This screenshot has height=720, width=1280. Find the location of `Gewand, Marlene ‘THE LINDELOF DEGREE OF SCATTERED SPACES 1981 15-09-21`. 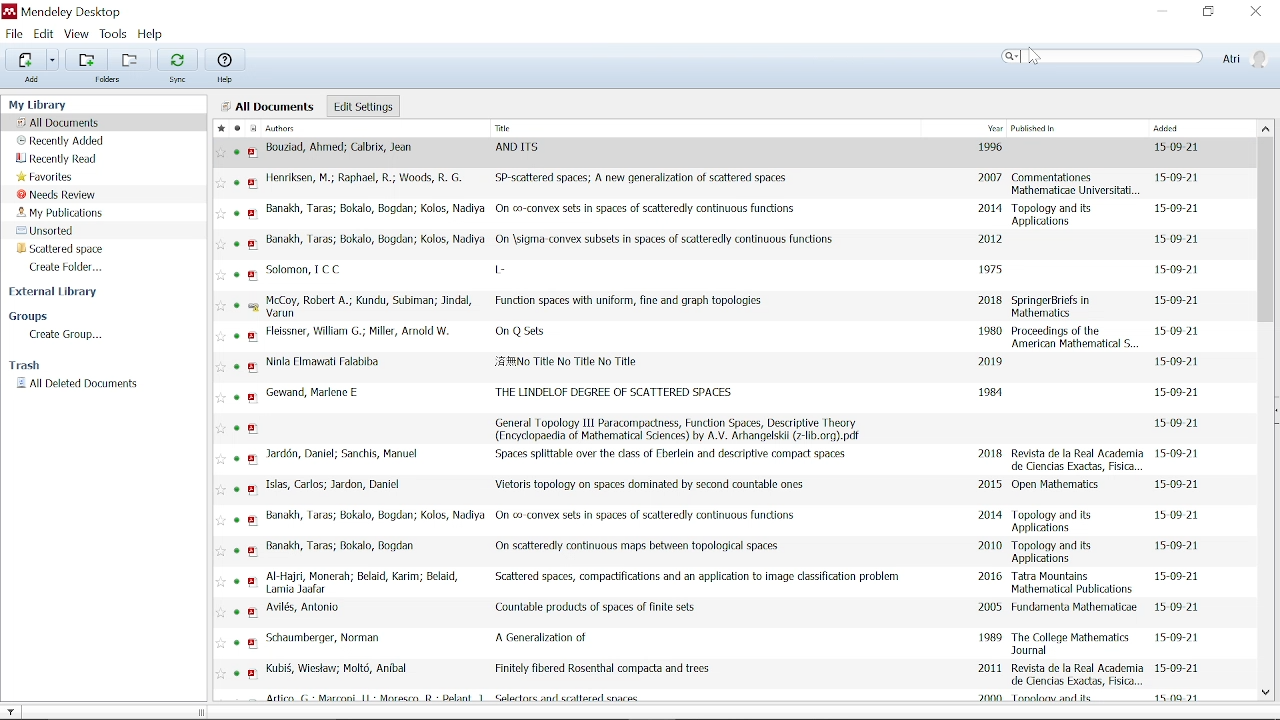

Gewand, Marlene ‘THE LINDELOF DEGREE OF SCATTERED SPACES 1981 15-09-21 is located at coordinates (727, 395).